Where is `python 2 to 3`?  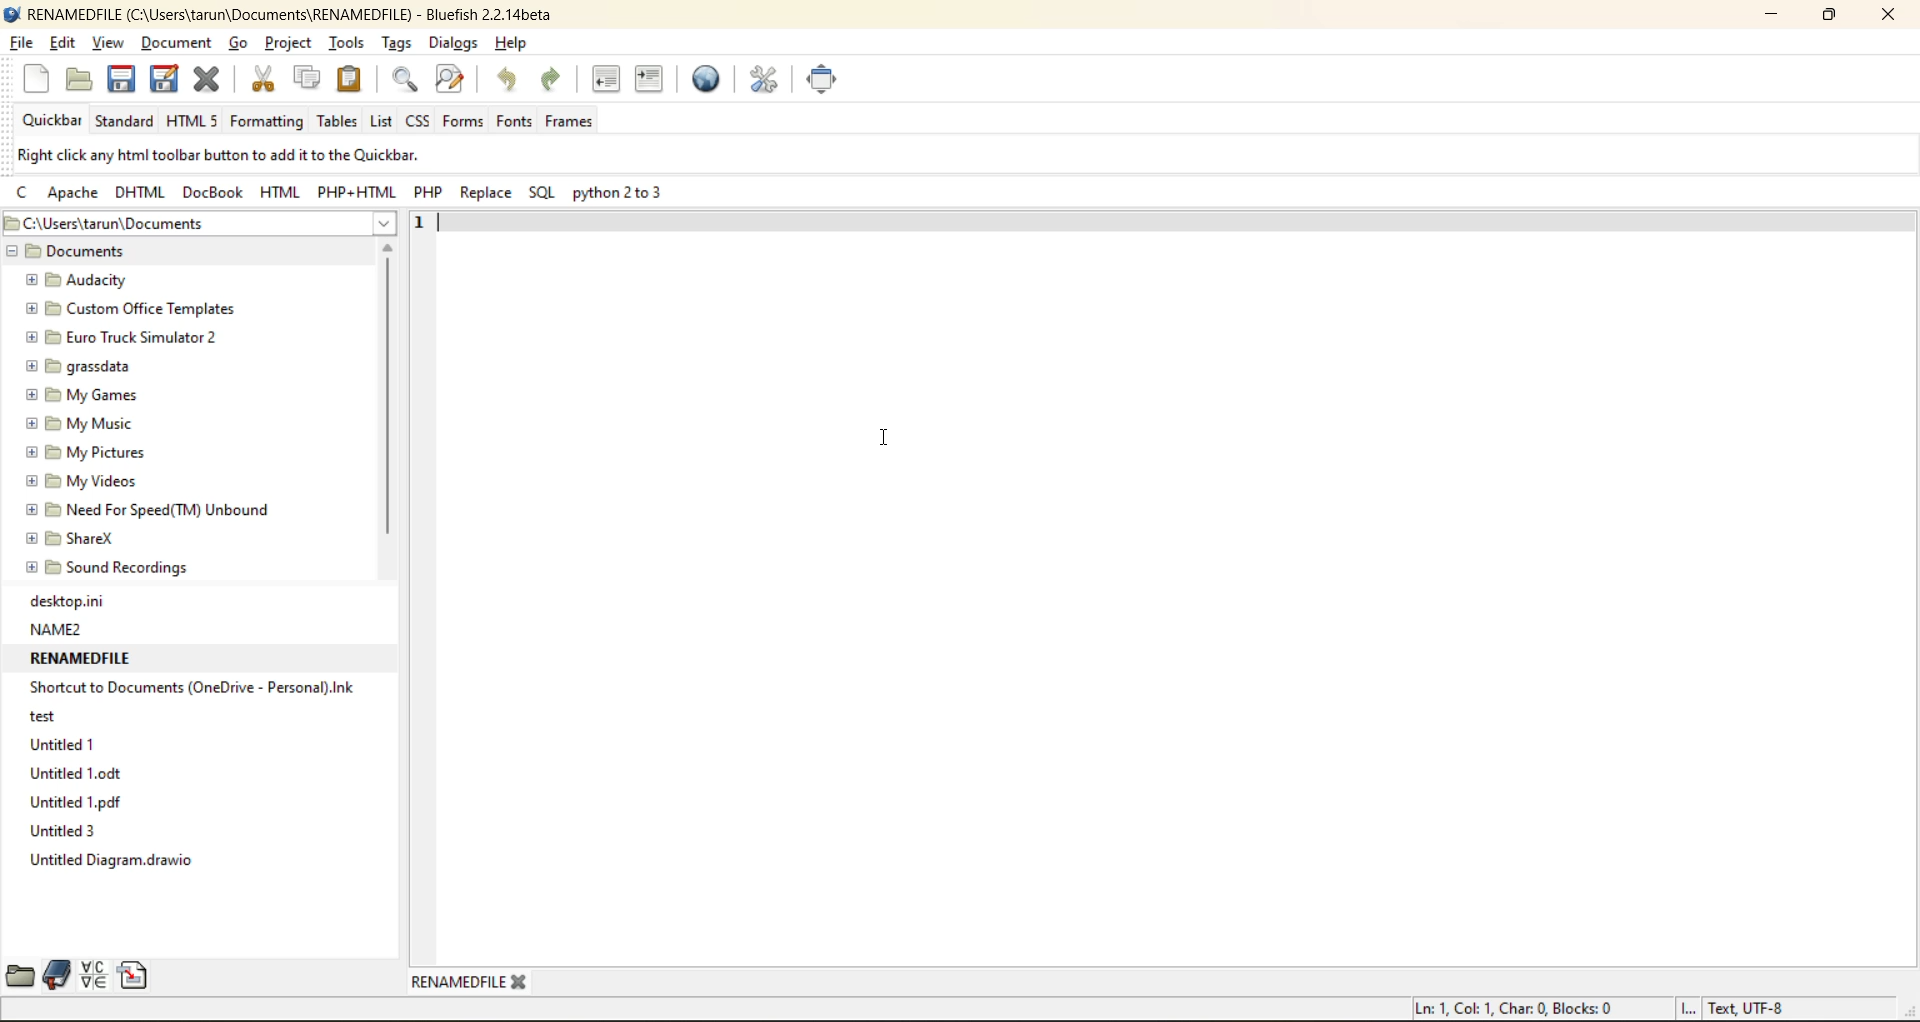 python 2 to 3 is located at coordinates (617, 193).